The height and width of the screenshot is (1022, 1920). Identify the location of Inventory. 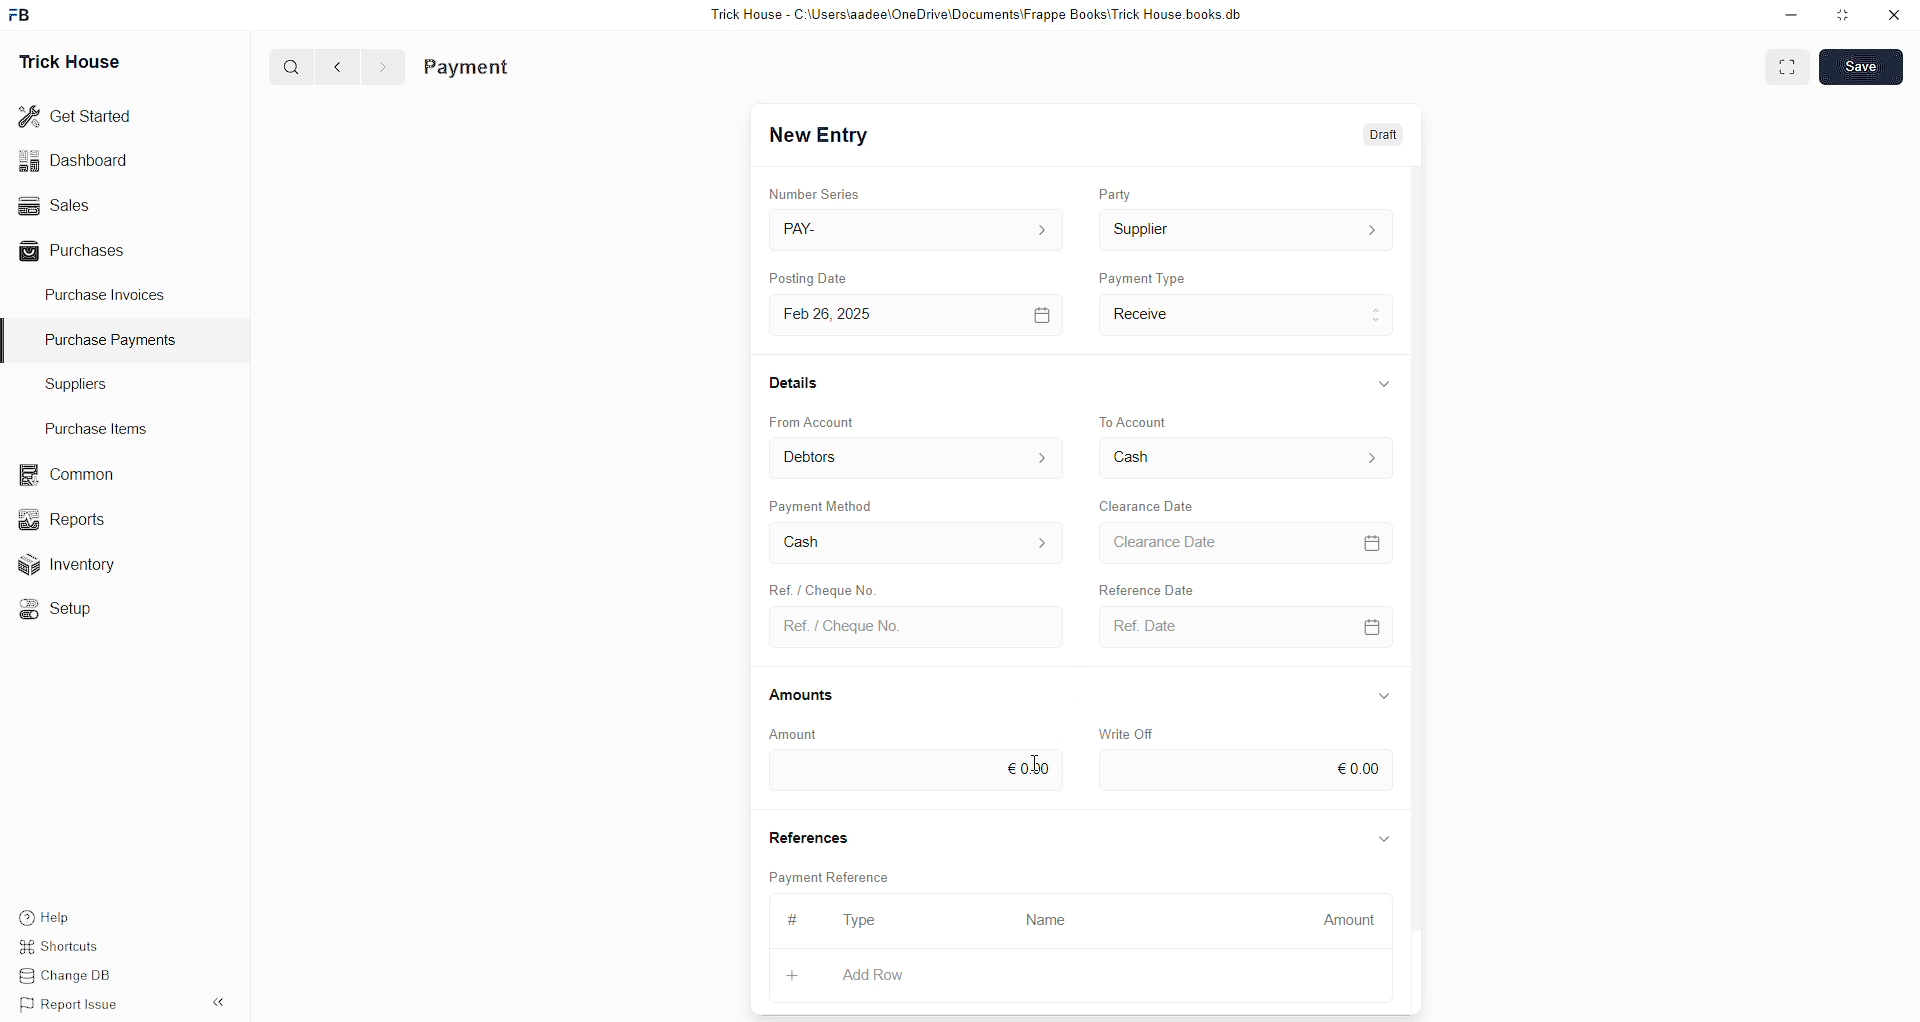
(68, 563).